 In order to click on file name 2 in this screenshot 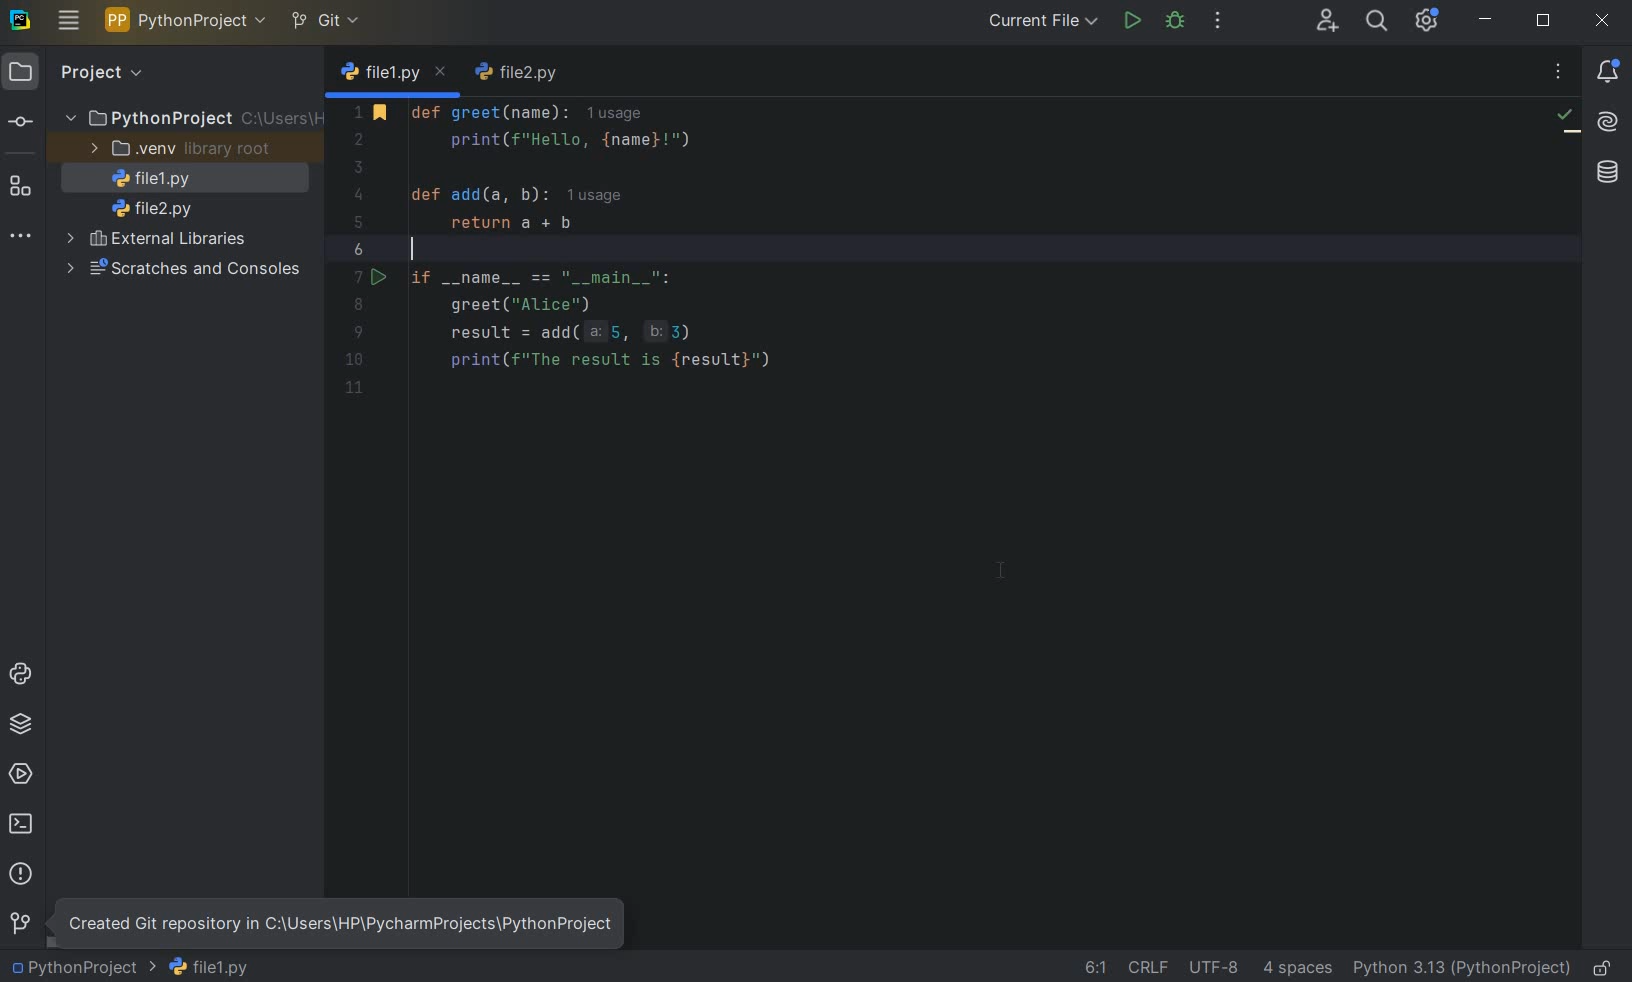, I will do `click(152, 208)`.